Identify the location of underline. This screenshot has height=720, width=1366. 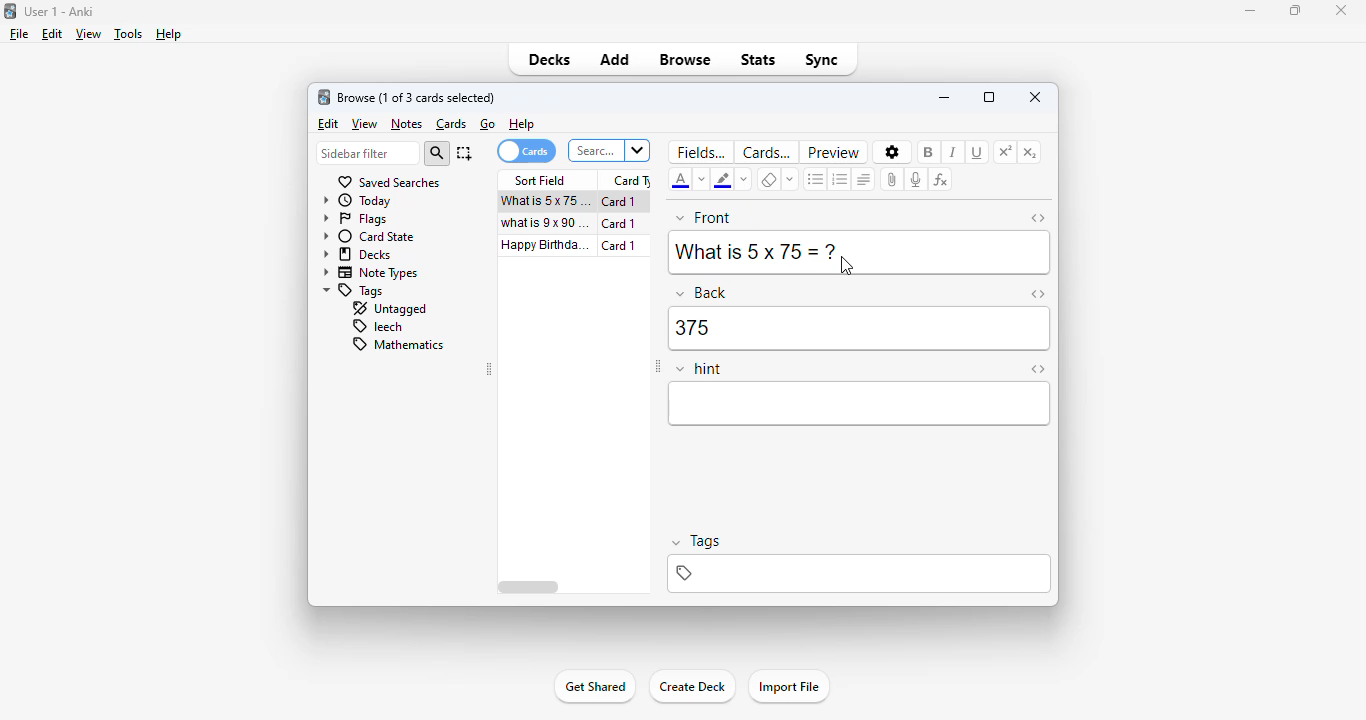
(977, 153).